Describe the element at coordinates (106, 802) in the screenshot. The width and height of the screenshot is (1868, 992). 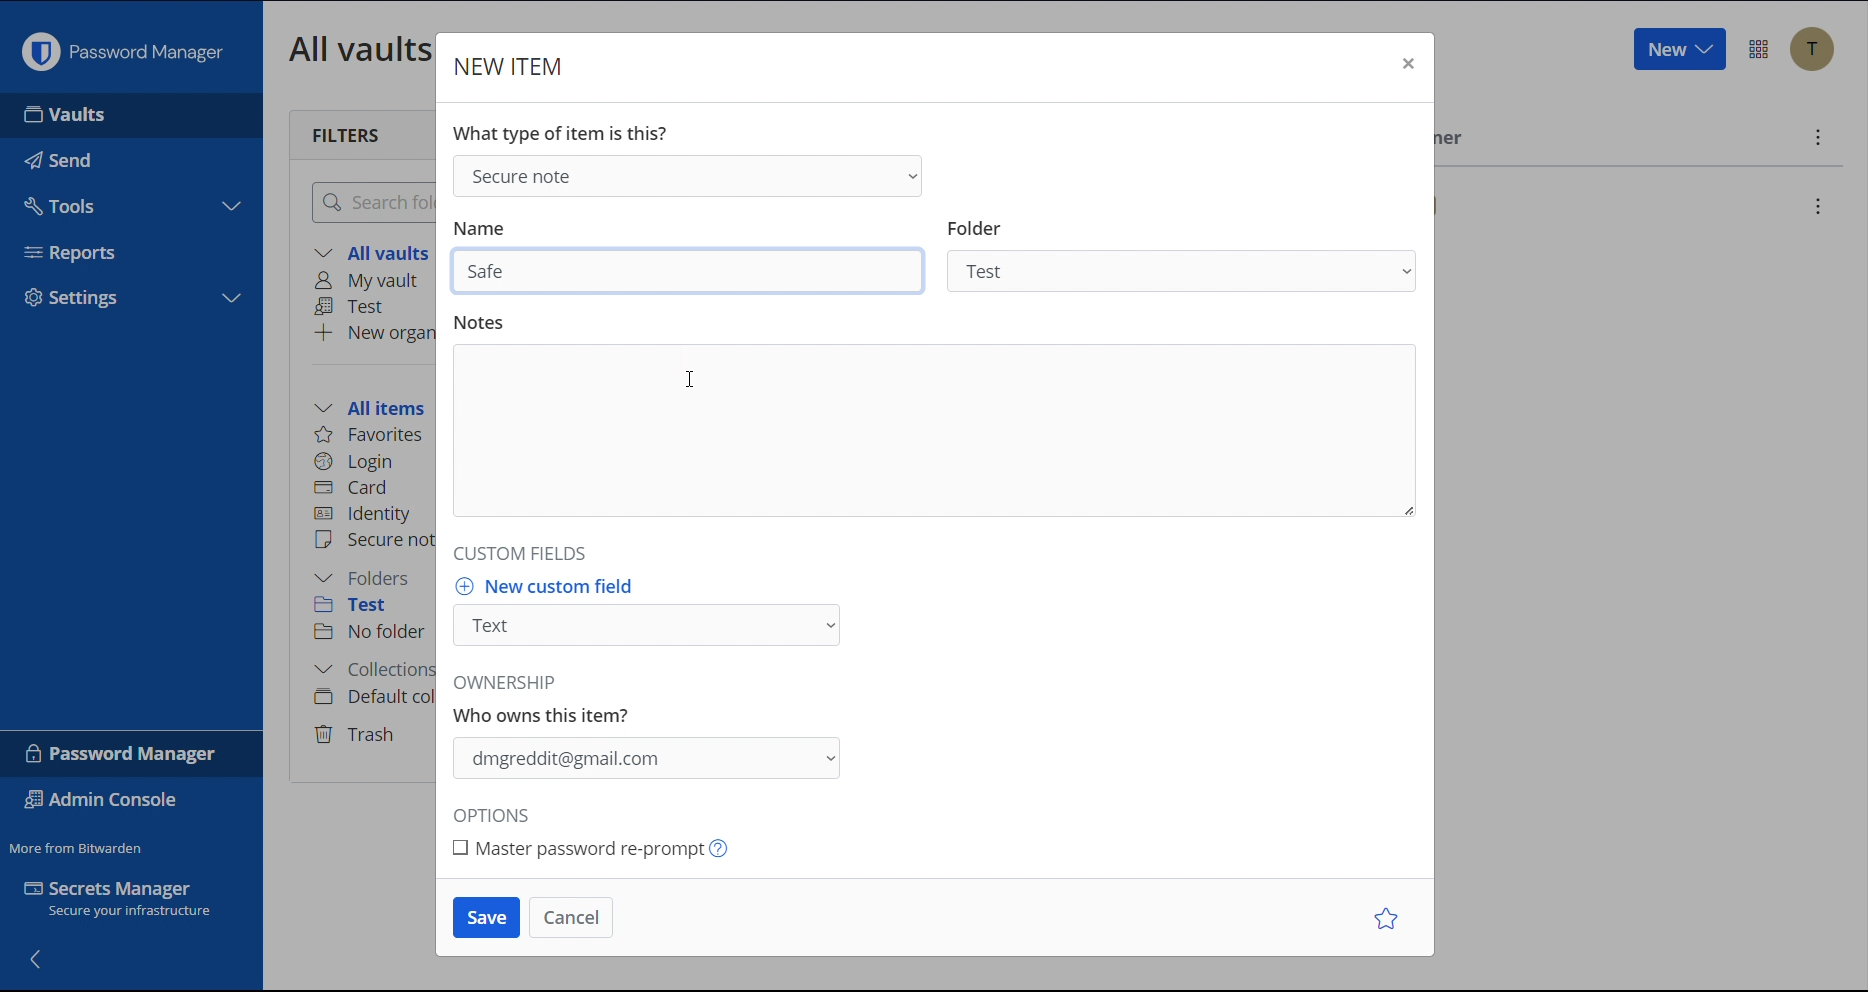
I see `Admin Console` at that location.